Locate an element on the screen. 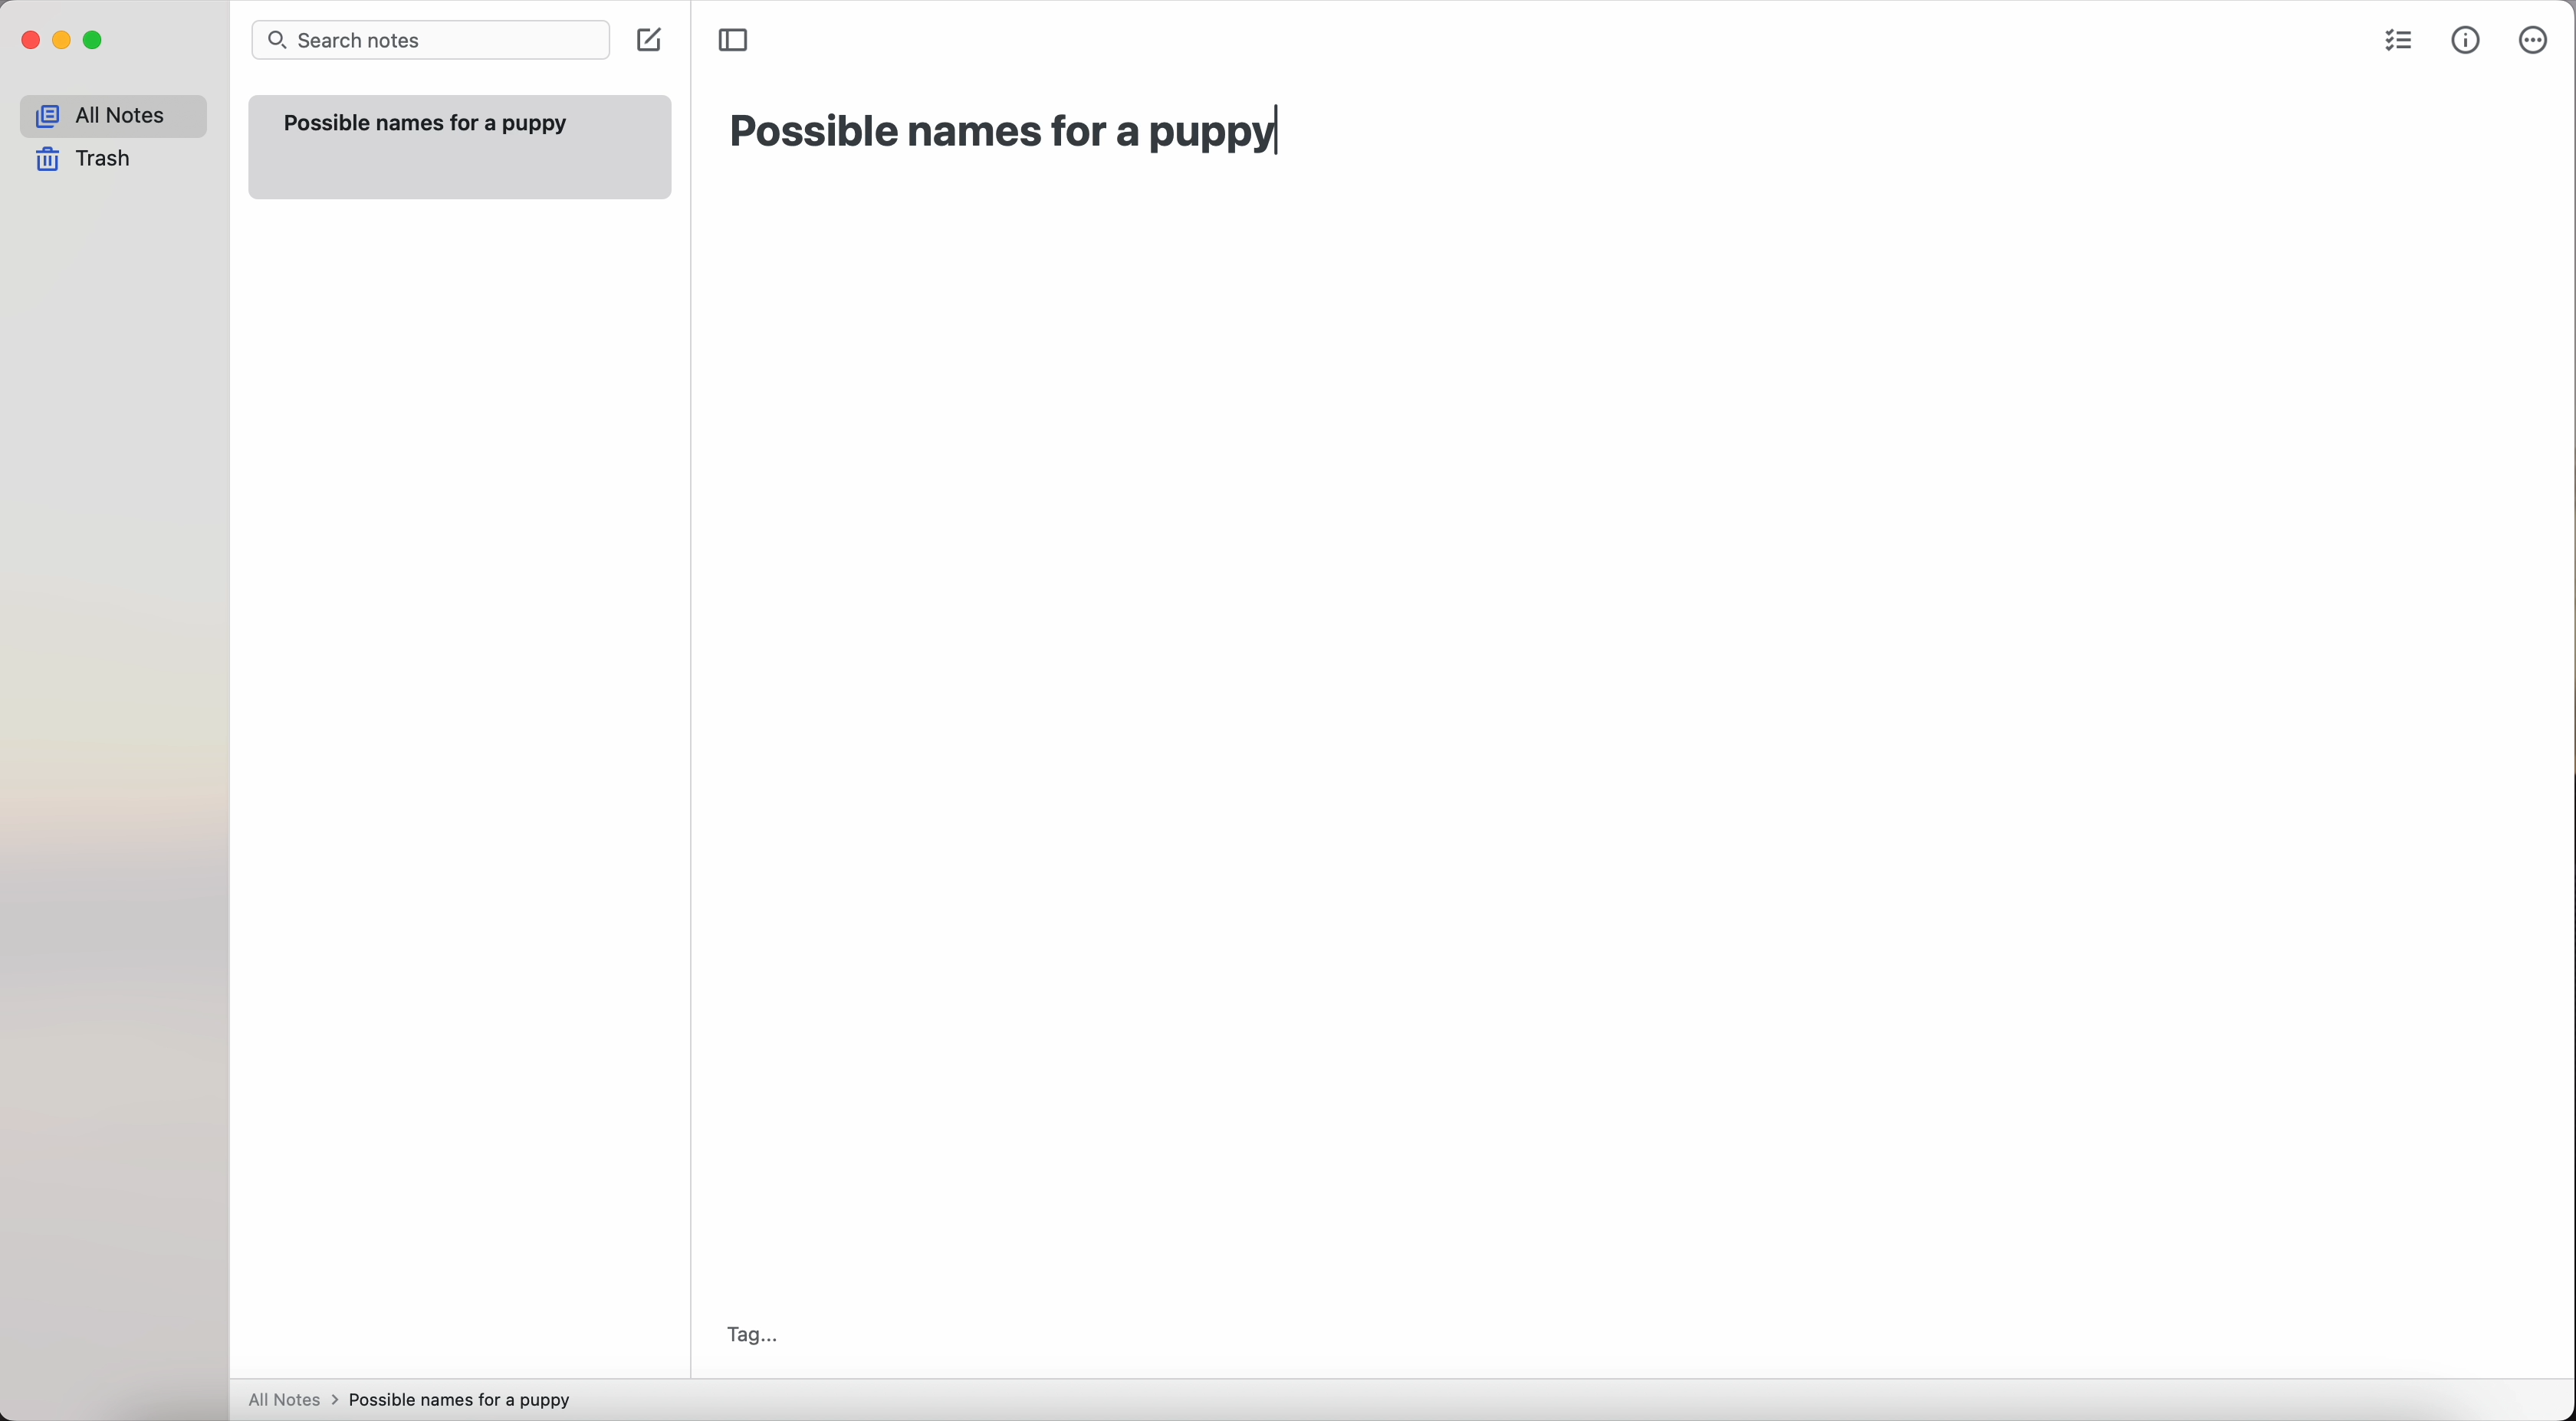 Image resolution: width=2576 pixels, height=1421 pixels. all notes is located at coordinates (113, 116).